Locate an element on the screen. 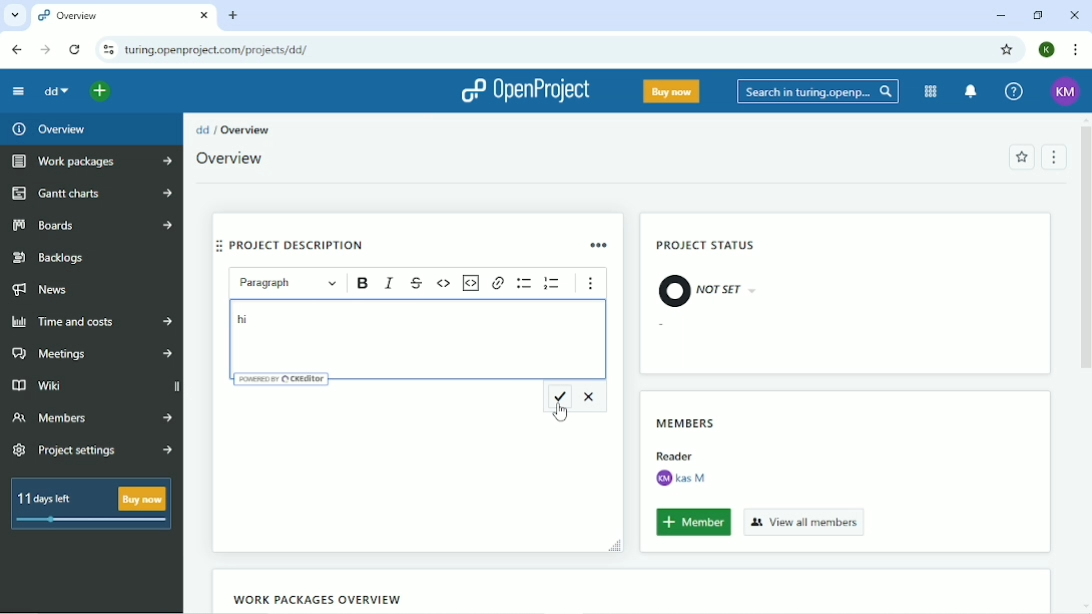 This screenshot has width=1092, height=614. Link is located at coordinates (499, 283).